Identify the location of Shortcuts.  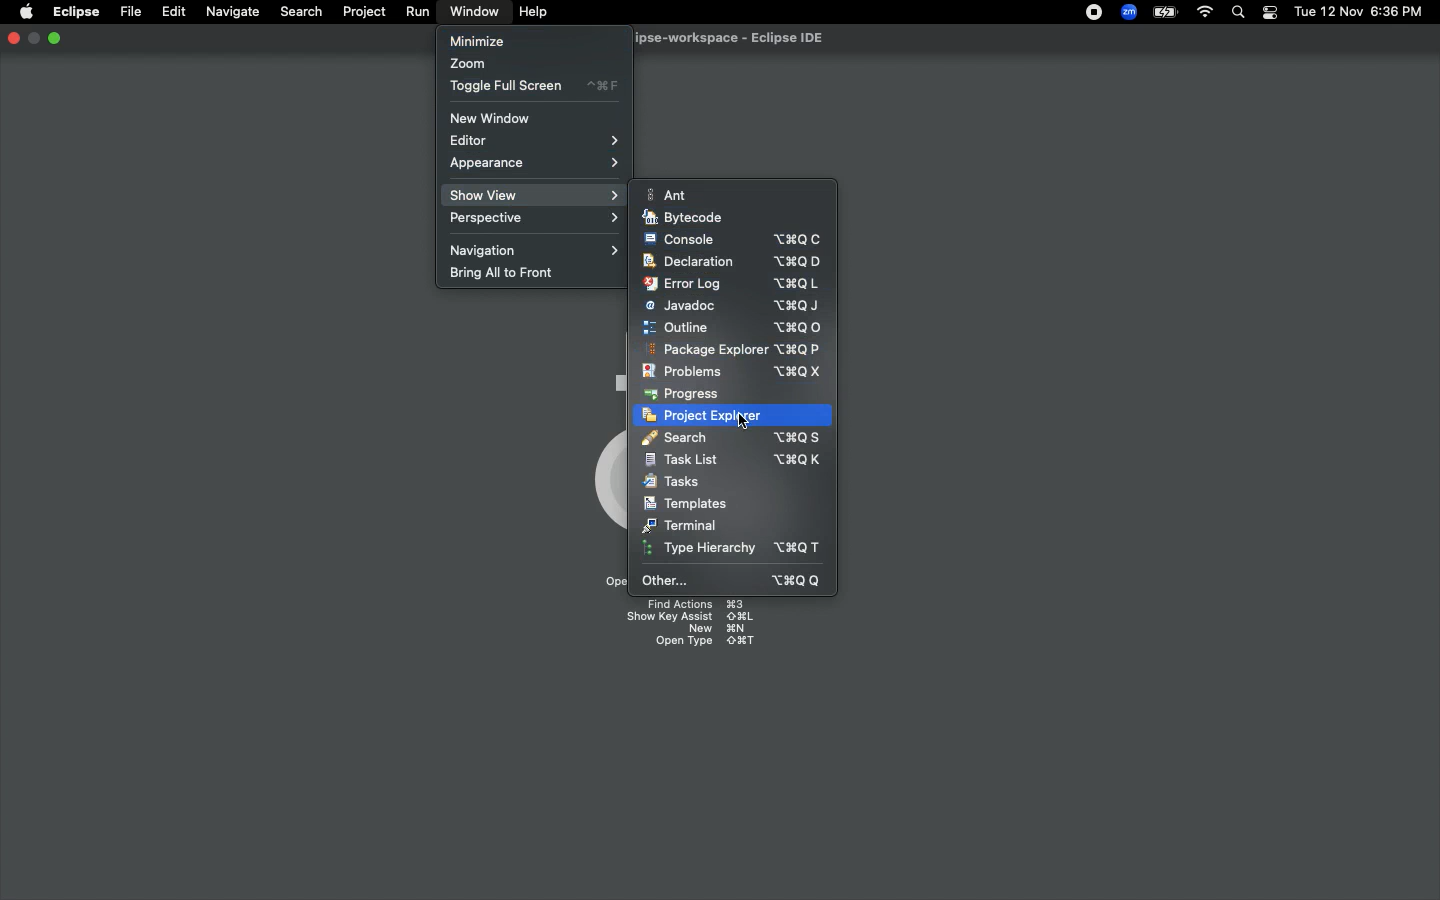
(687, 626).